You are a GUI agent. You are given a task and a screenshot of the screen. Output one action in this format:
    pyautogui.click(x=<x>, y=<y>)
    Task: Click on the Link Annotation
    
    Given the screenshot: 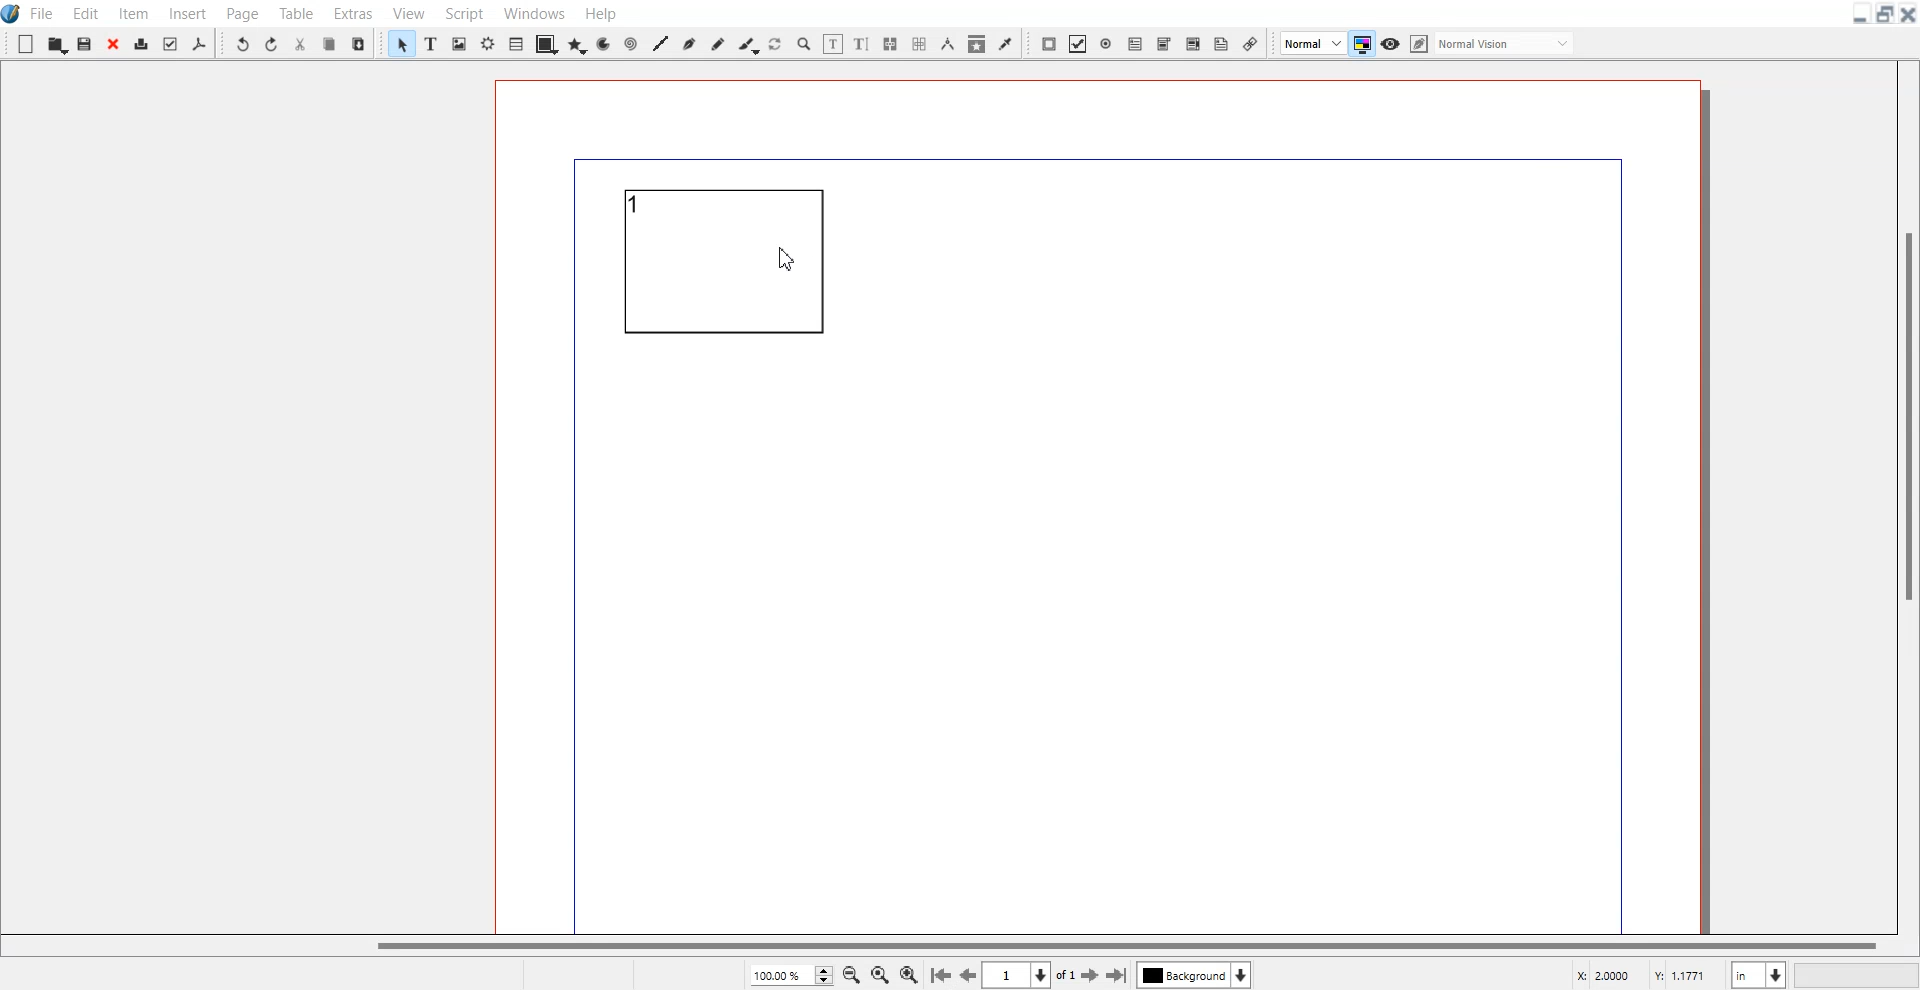 What is the action you would take?
    pyautogui.click(x=1250, y=42)
    